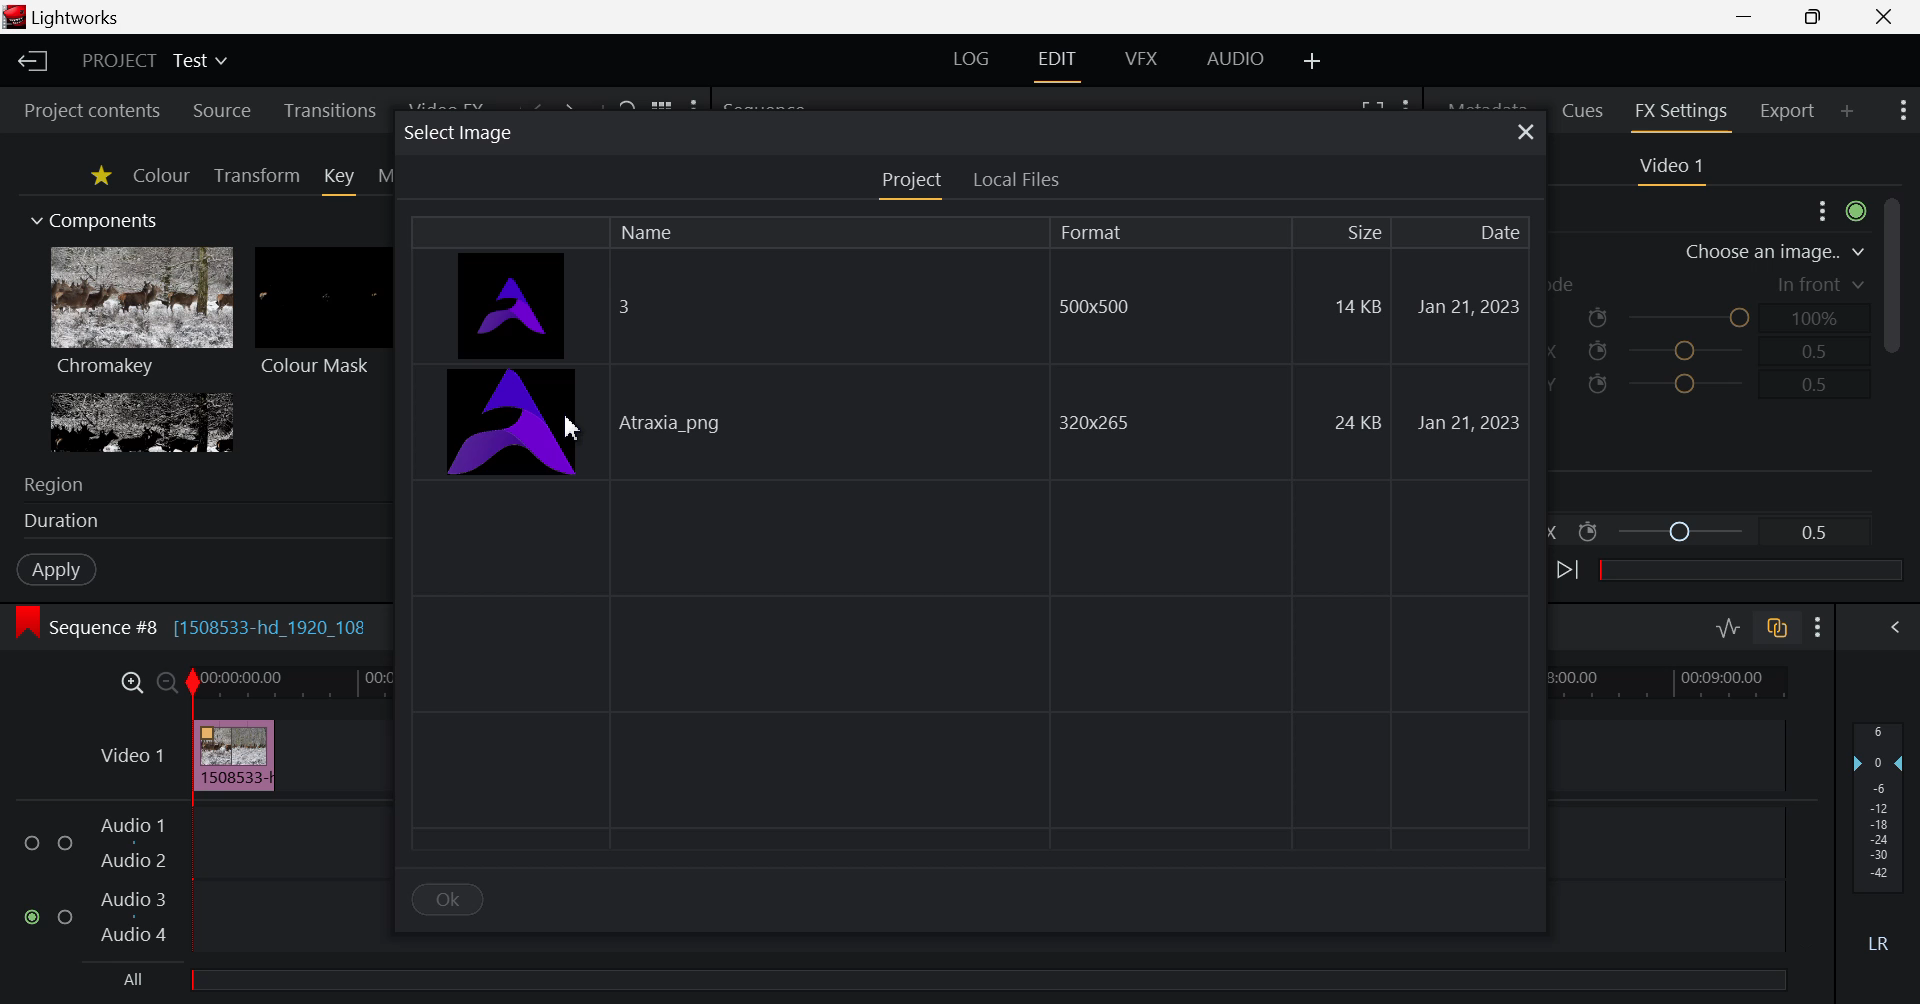  I want to click on Export, so click(1784, 110).